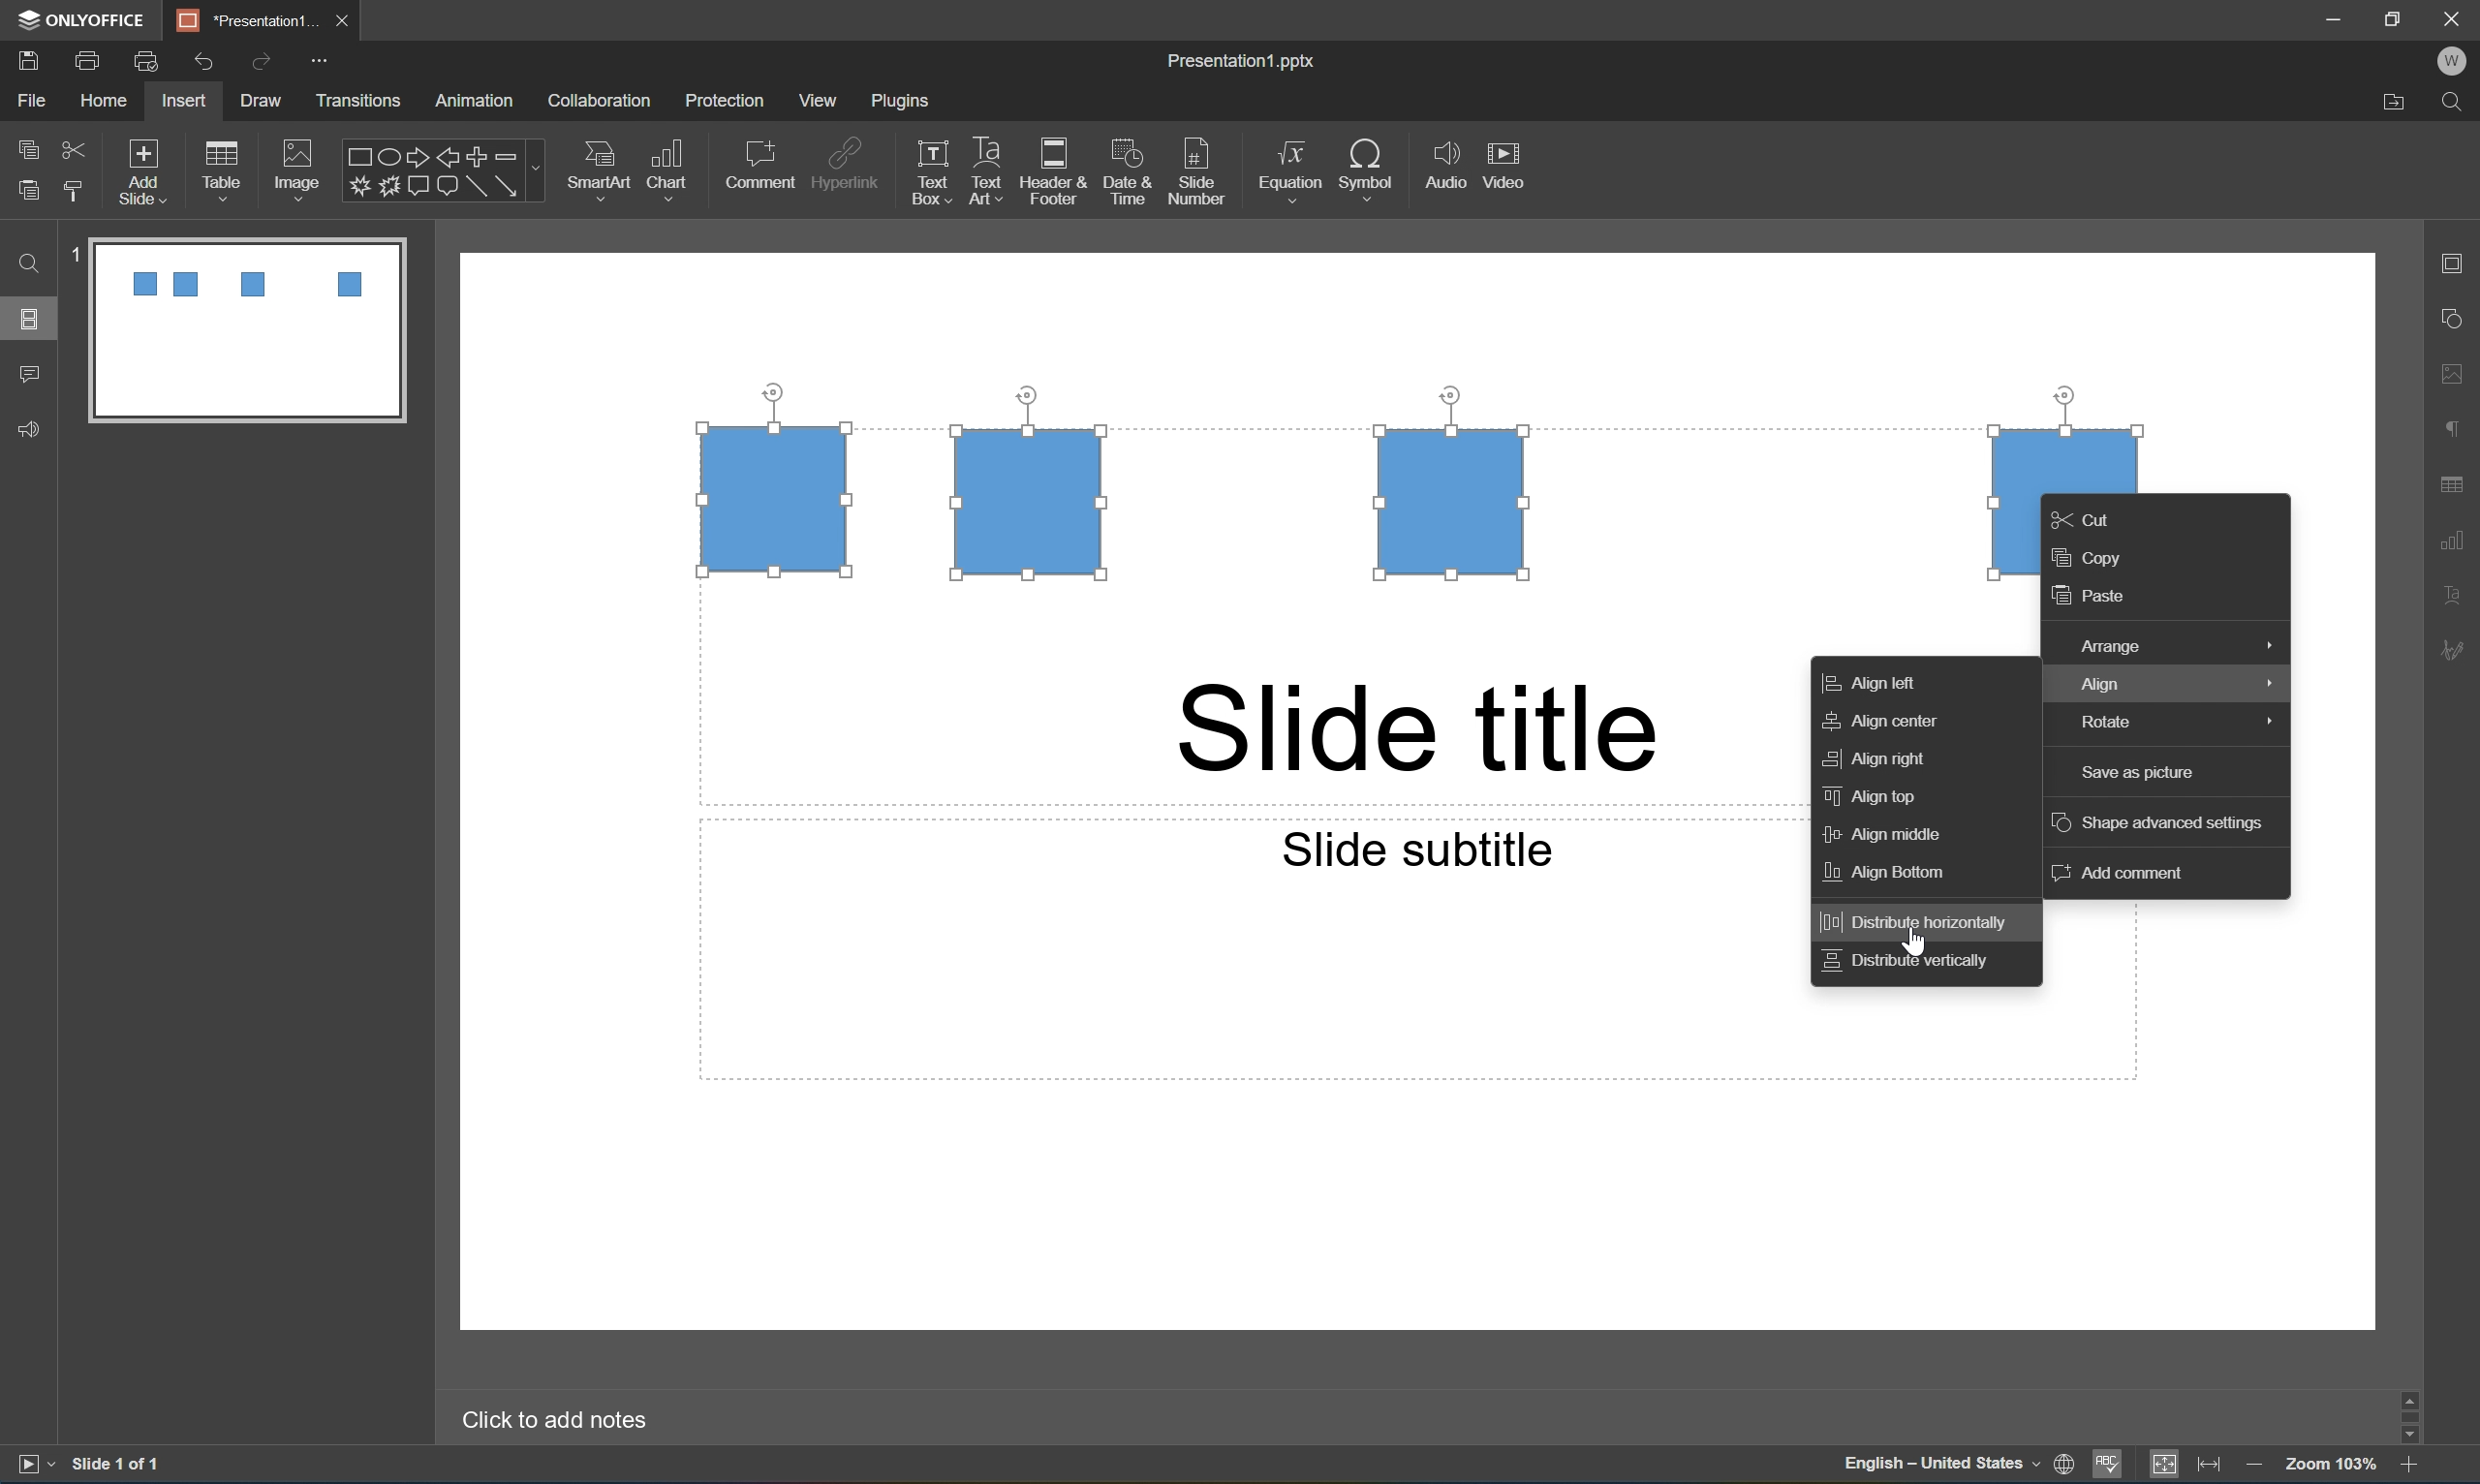 This screenshot has width=2480, height=1484. I want to click on header & footer, so click(1057, 174).